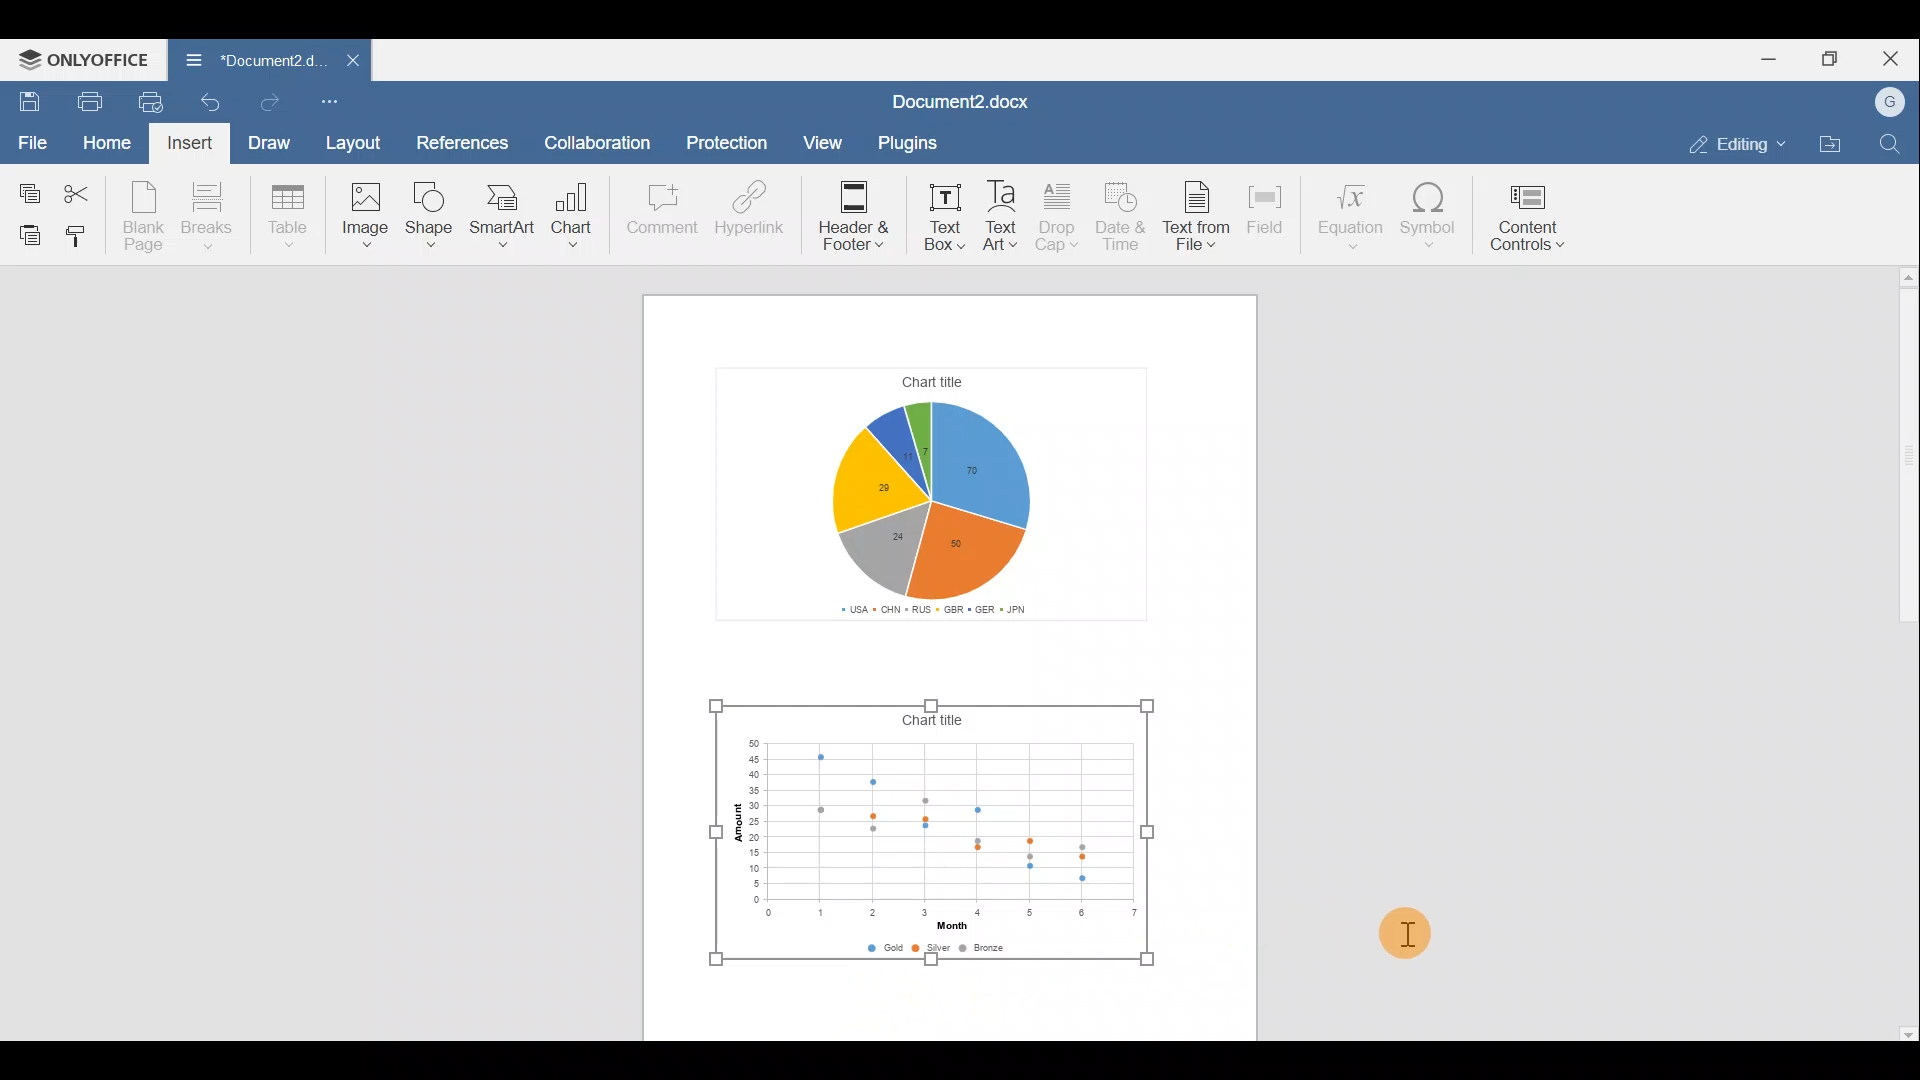 The width and height of the screenshot is (1920, 1080). Describe the element at coordinates (658, 212) in the screenshot. I see `Comment` at that location.